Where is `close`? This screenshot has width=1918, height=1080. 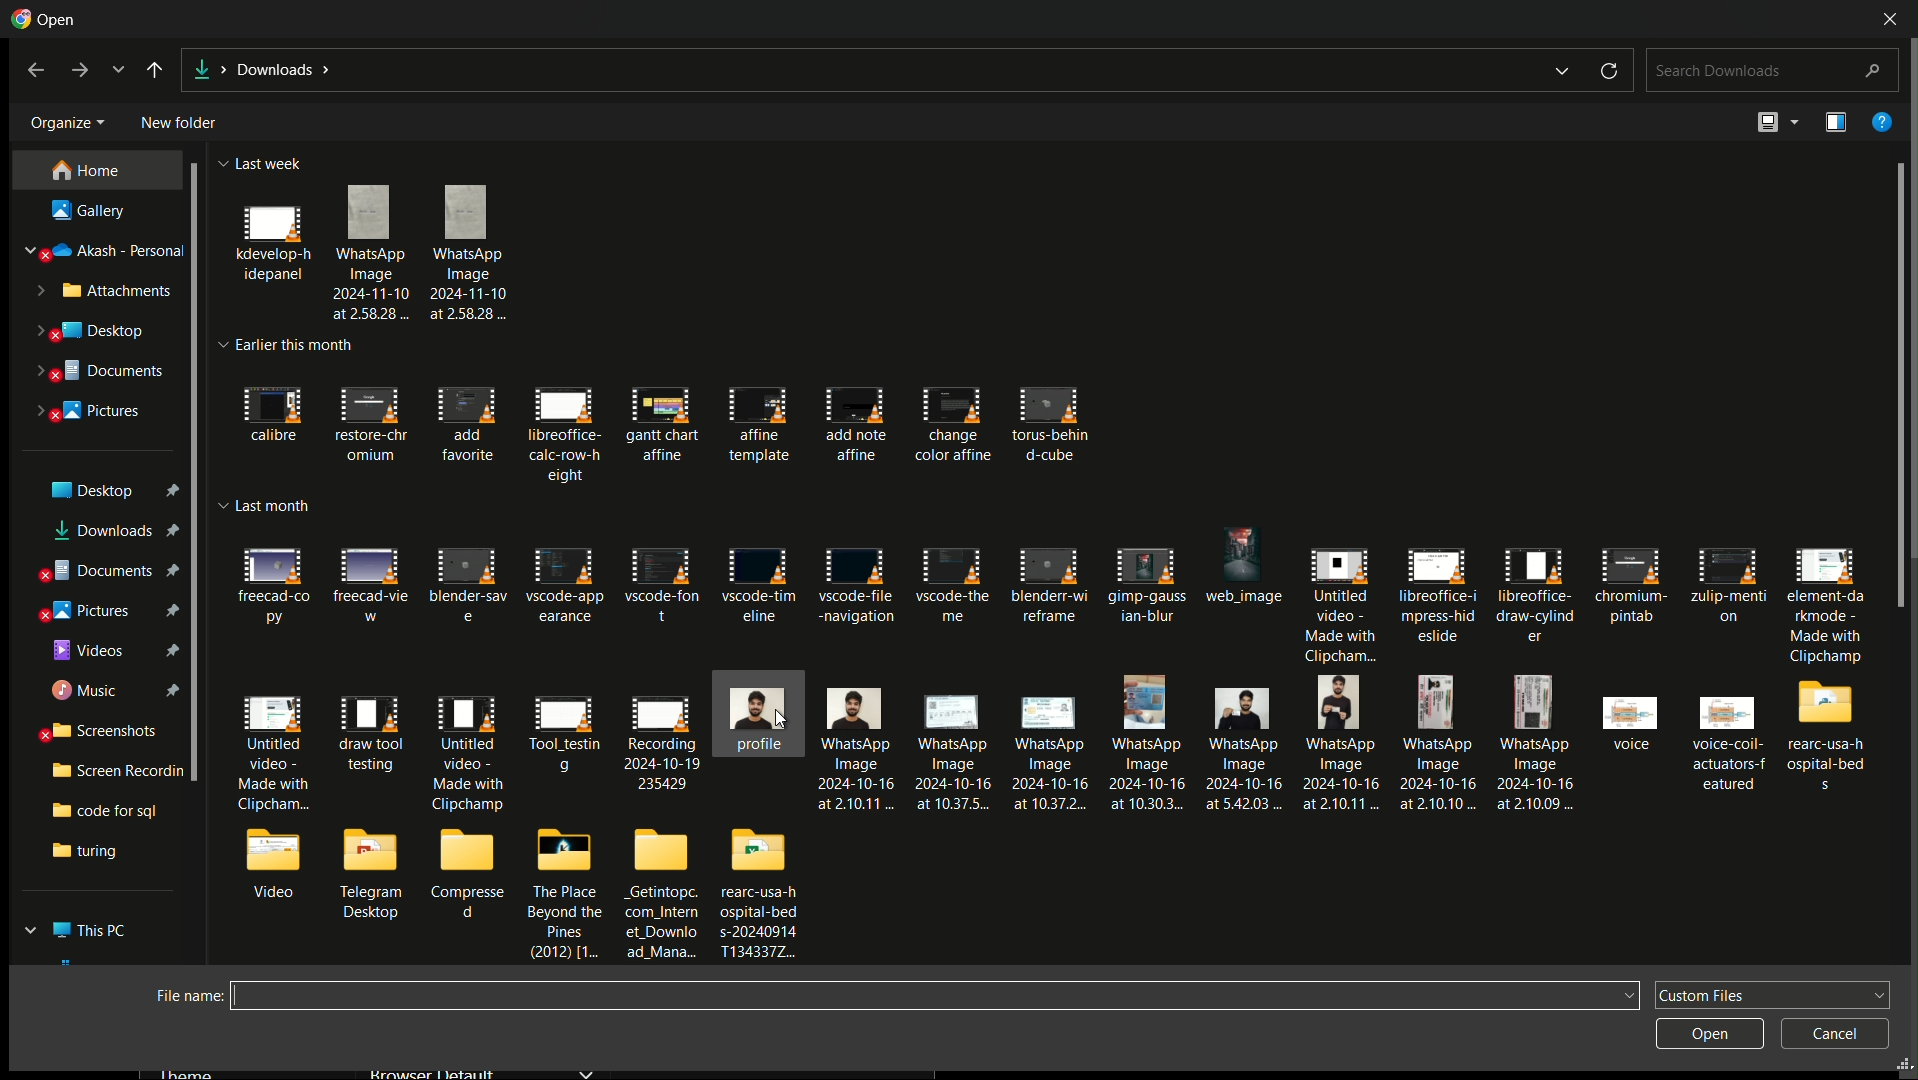 close is located at coordinates (1890, 20).